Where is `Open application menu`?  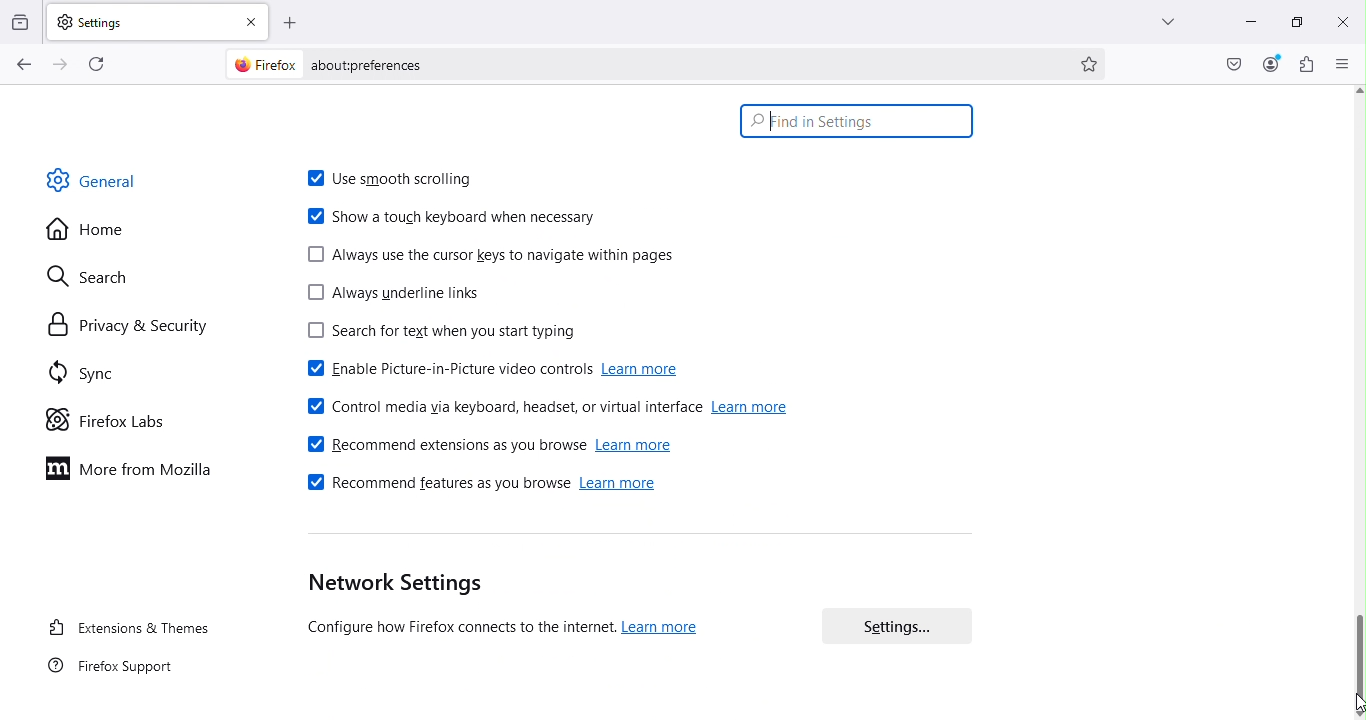 Open application menu is located at coordinates (1345, 65).